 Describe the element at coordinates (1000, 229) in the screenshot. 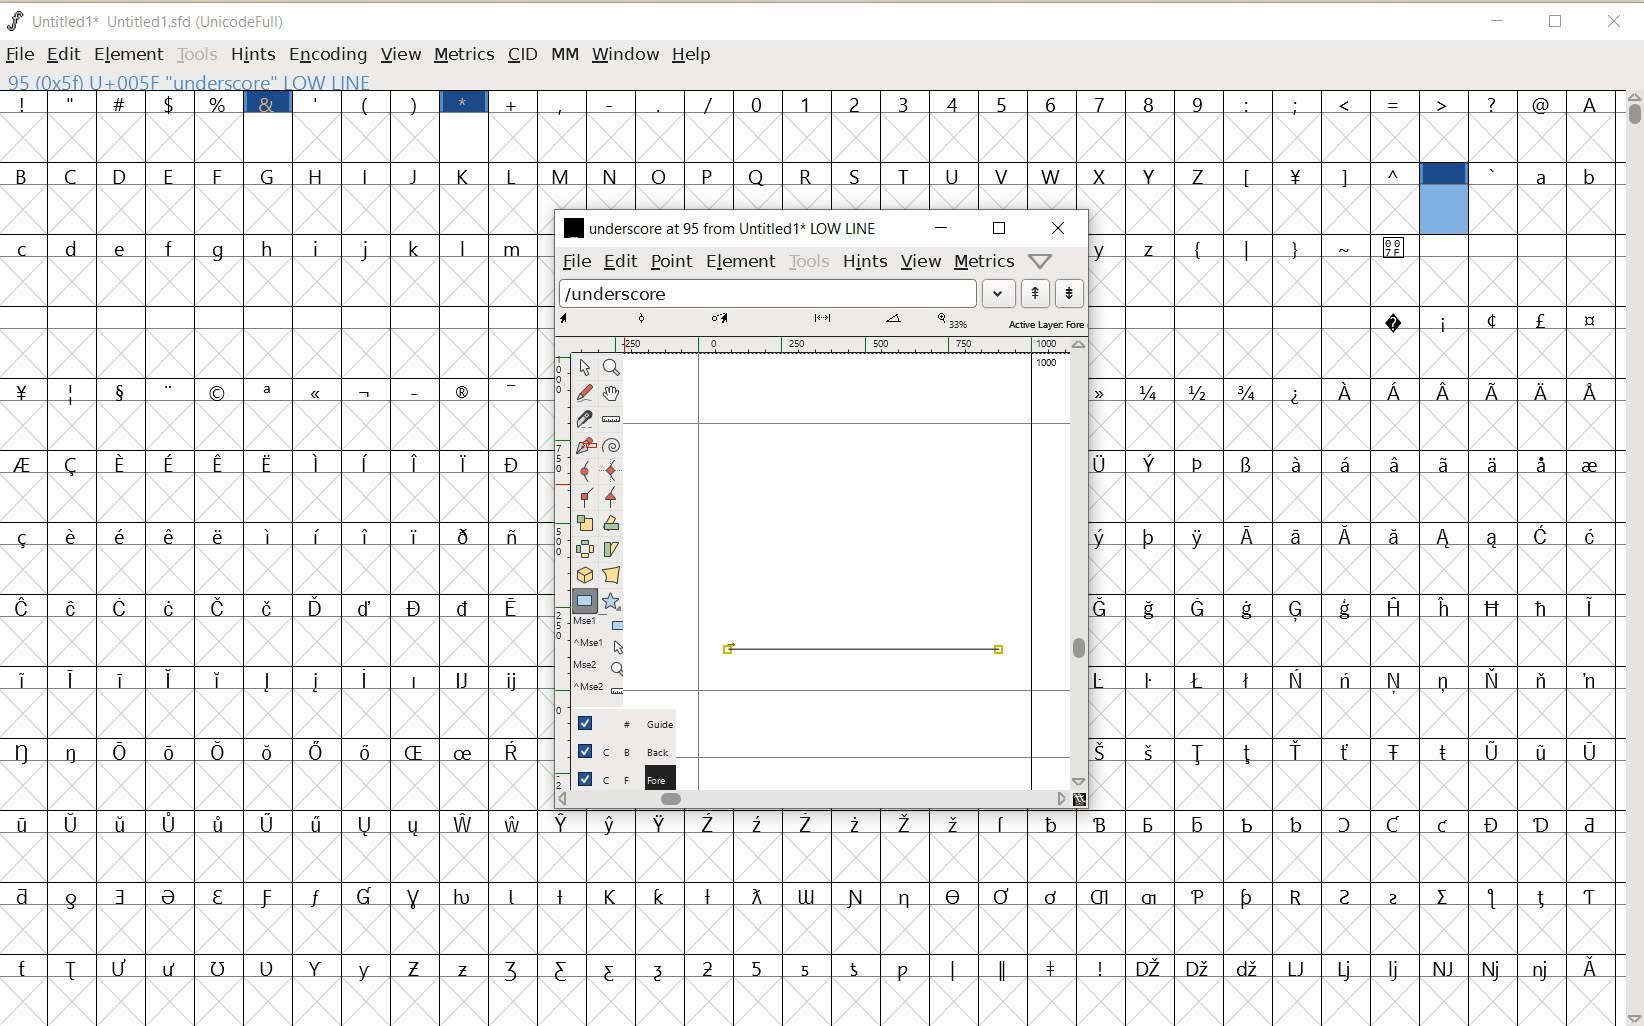

I see `RESTORE` at that location.